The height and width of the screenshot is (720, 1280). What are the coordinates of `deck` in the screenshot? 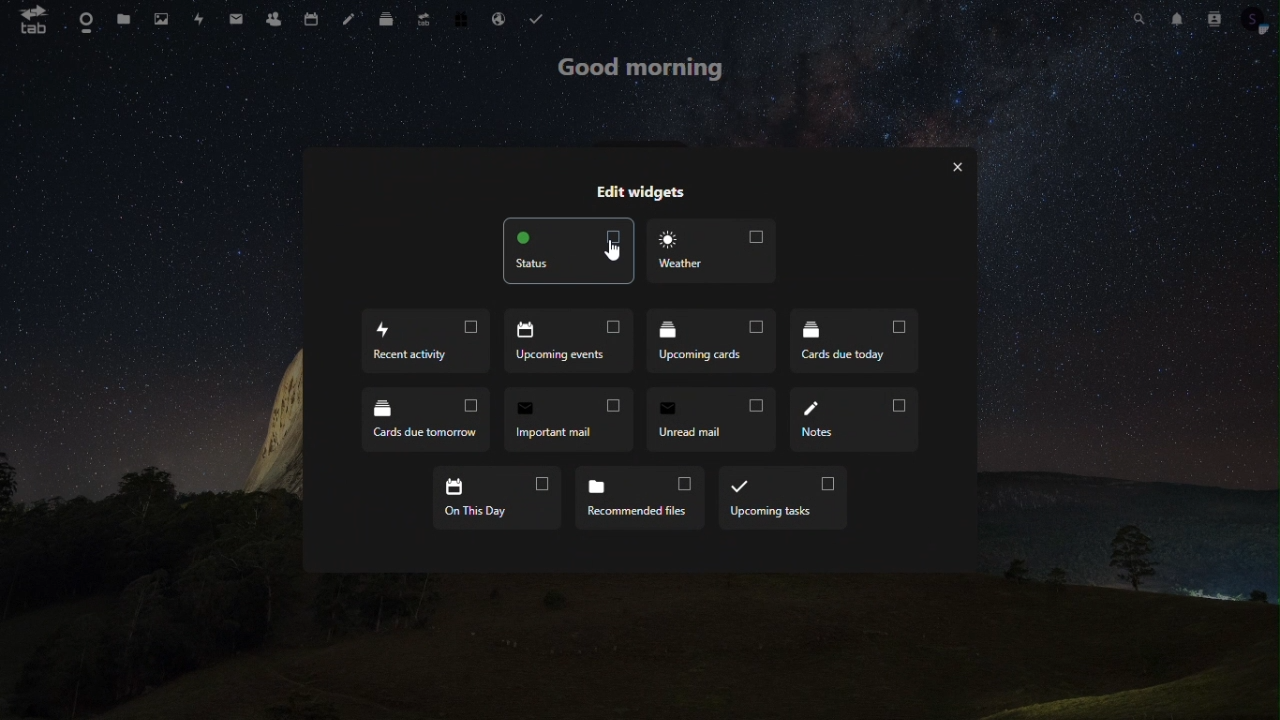 It's located at (385, 18).